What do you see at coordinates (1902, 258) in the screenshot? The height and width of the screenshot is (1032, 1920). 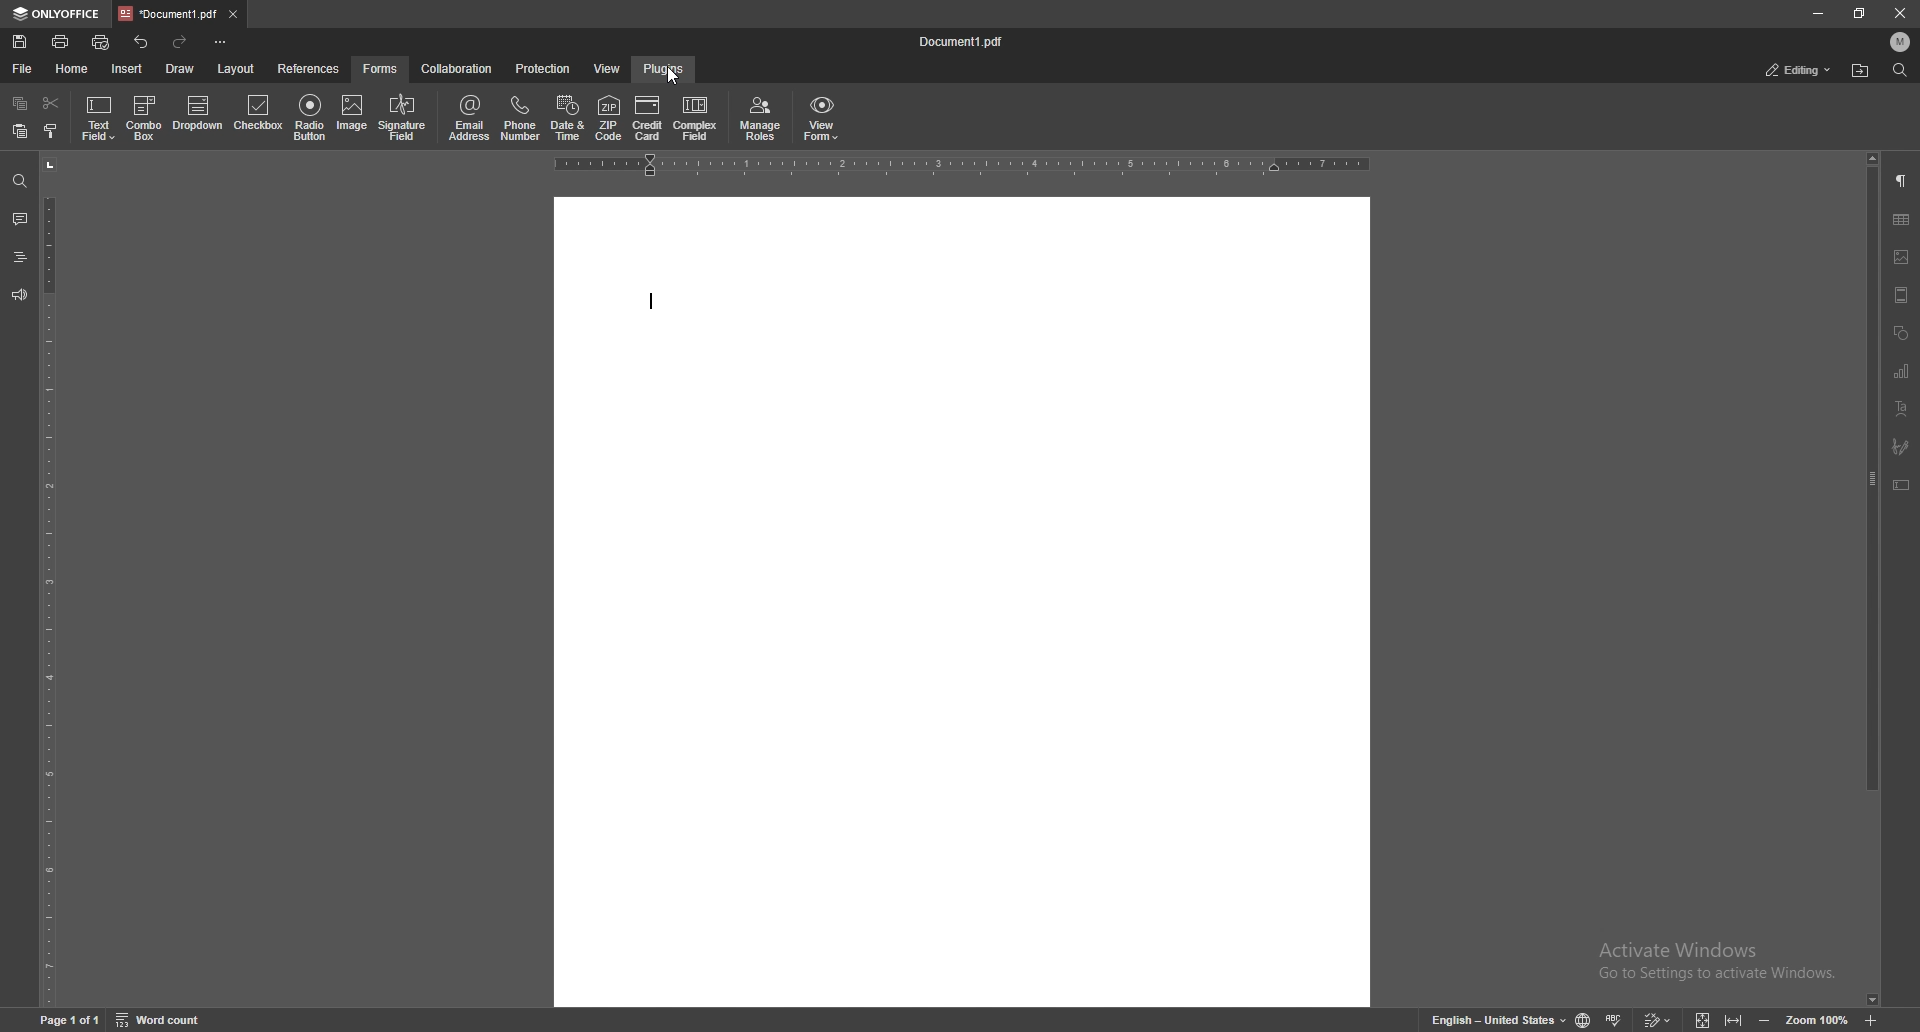 I see `image` at bounding box center [1902, 258].